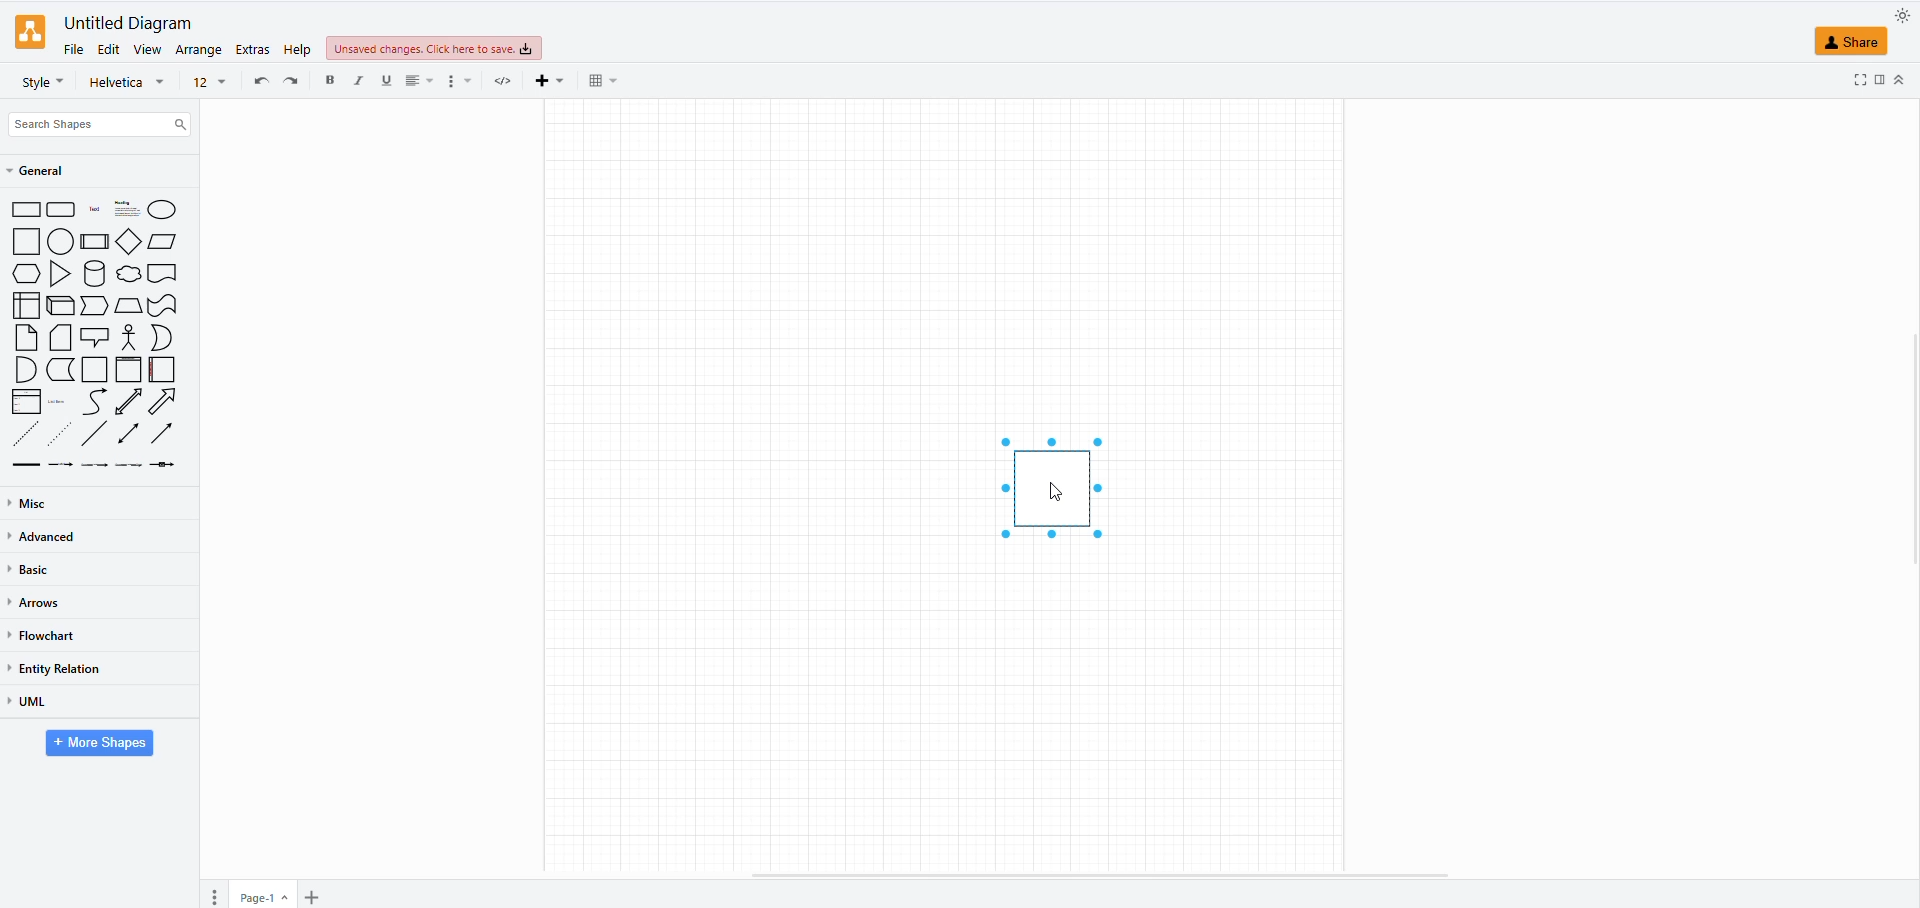 The image size is (1920, 908). I want to click on link, so click(28, 464).